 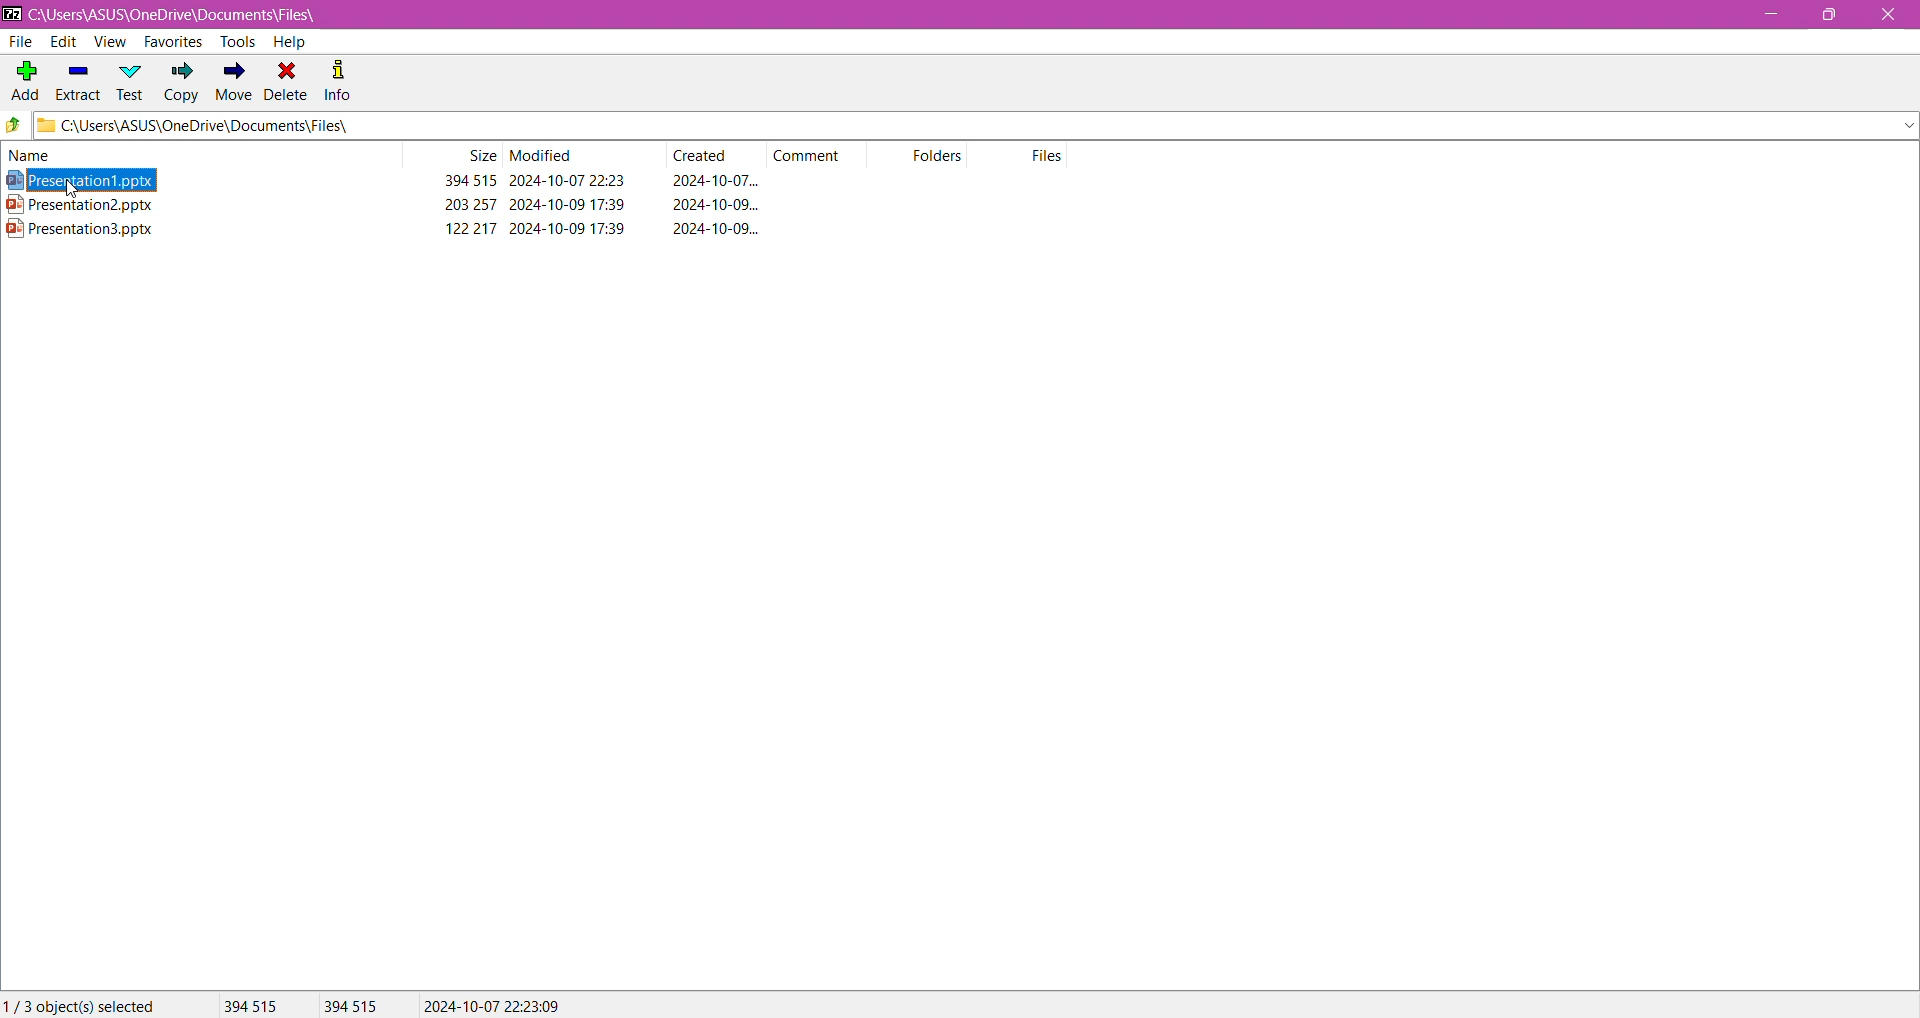 I want to click on Name, so click(x=49, y=155).